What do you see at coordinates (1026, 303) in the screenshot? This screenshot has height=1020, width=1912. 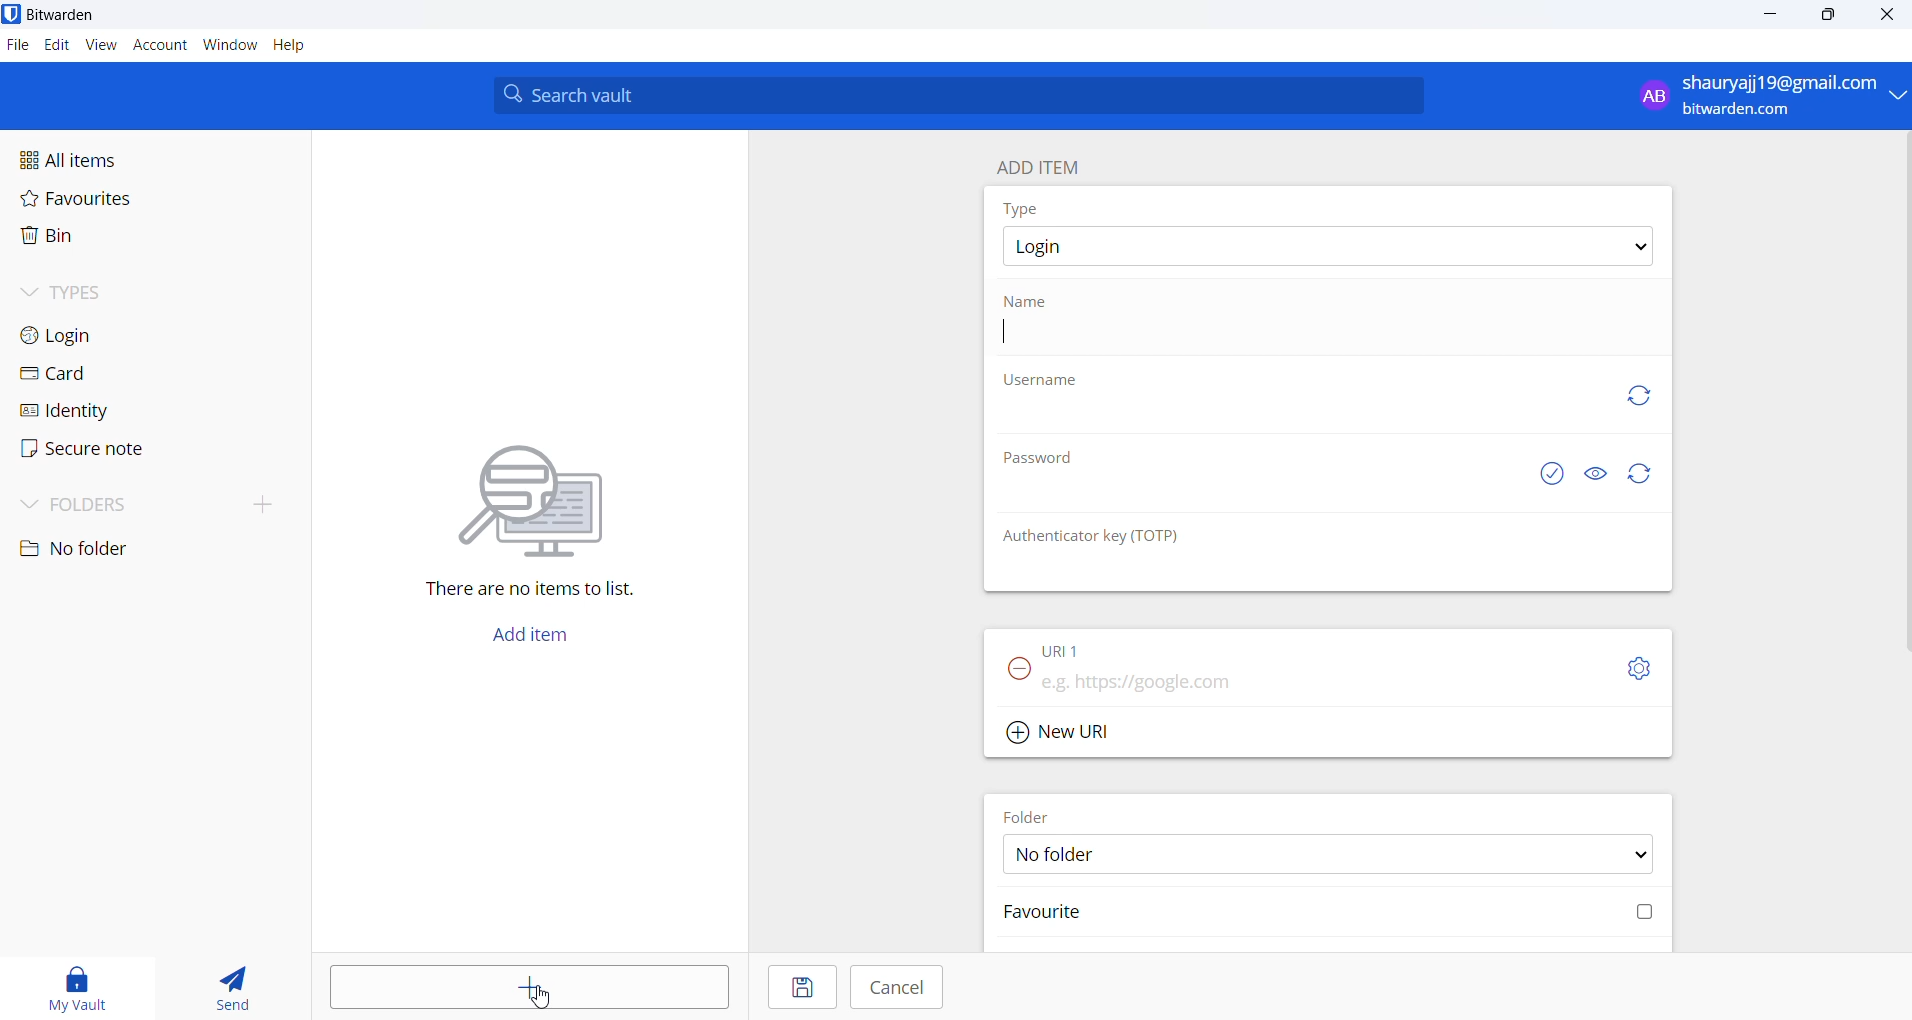 I see `name` at bounding box center [1026, 303].